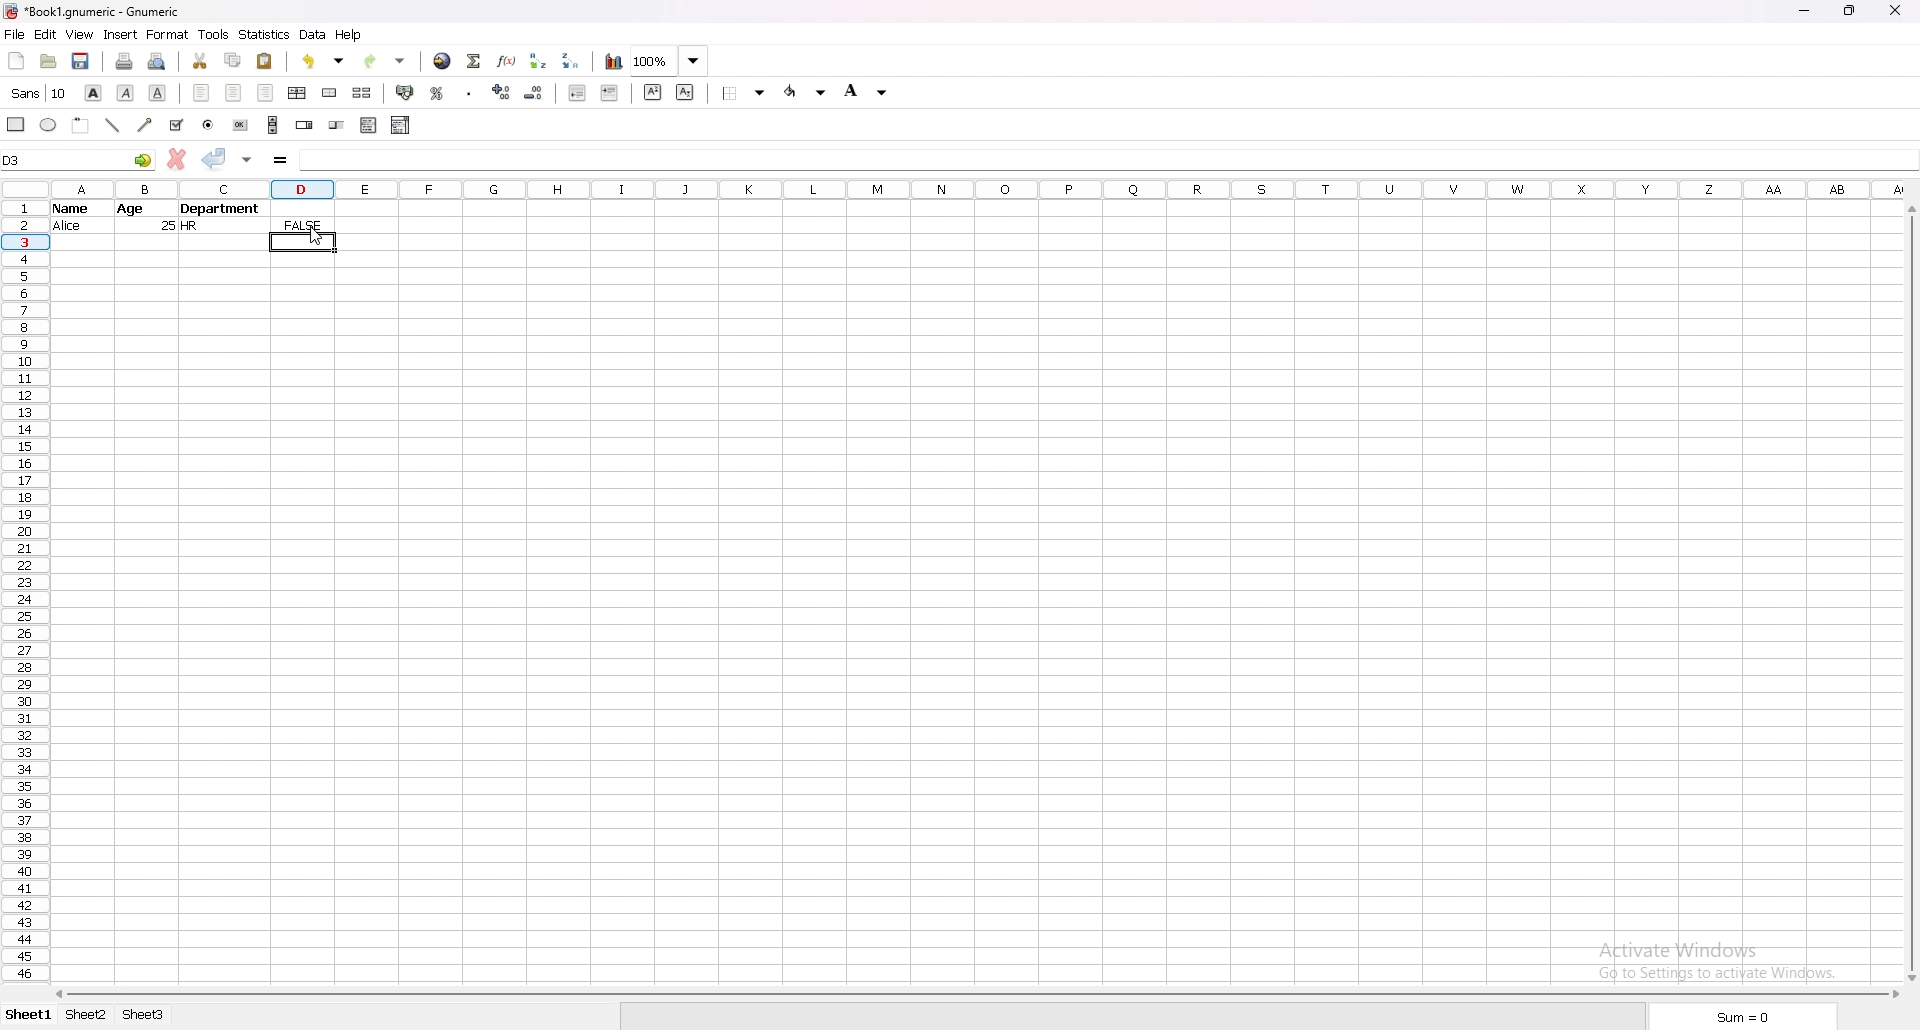 The image size is (1920, 1030). What do you see at coordinates (1737, 1016) in the screenshot?
I see `sum` at bounding box center [1737, 1016].